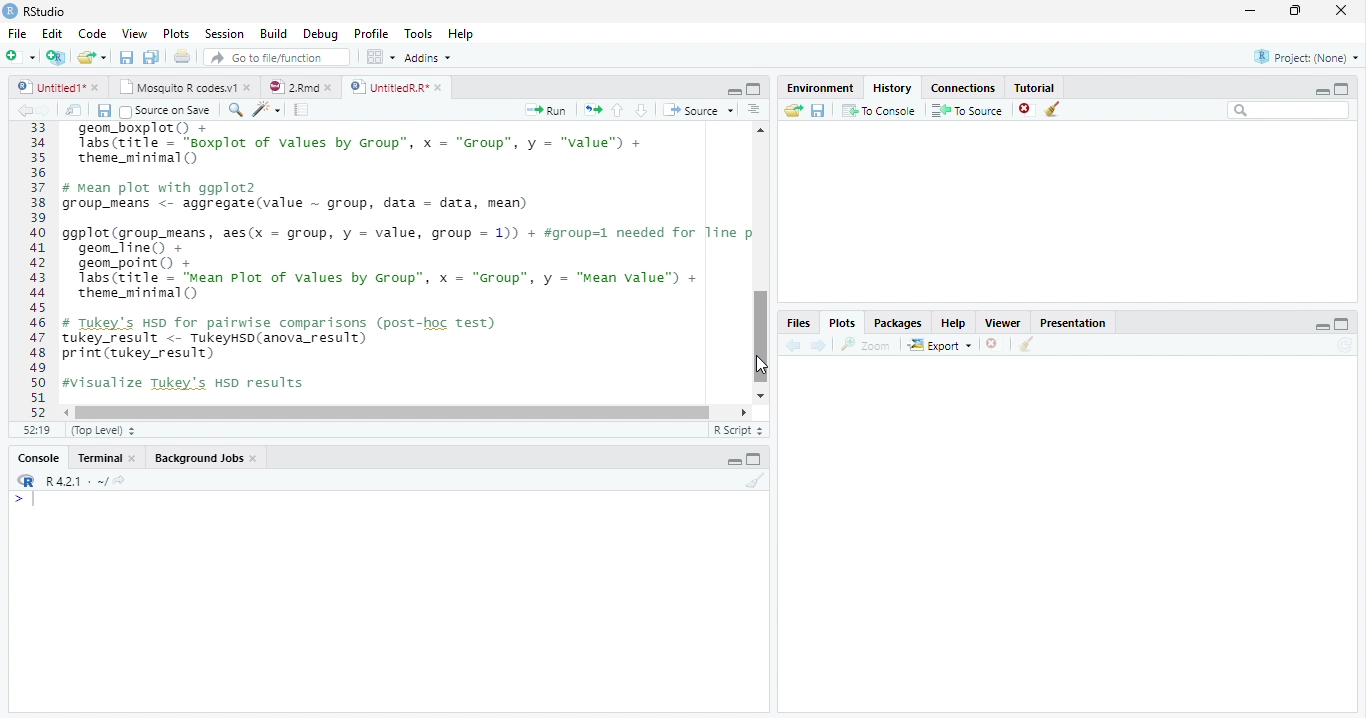 This screenshot has height=718, width=1366. Describe the element at coordinates (370, 34) in the screenshot. I see `Profile` at that location.